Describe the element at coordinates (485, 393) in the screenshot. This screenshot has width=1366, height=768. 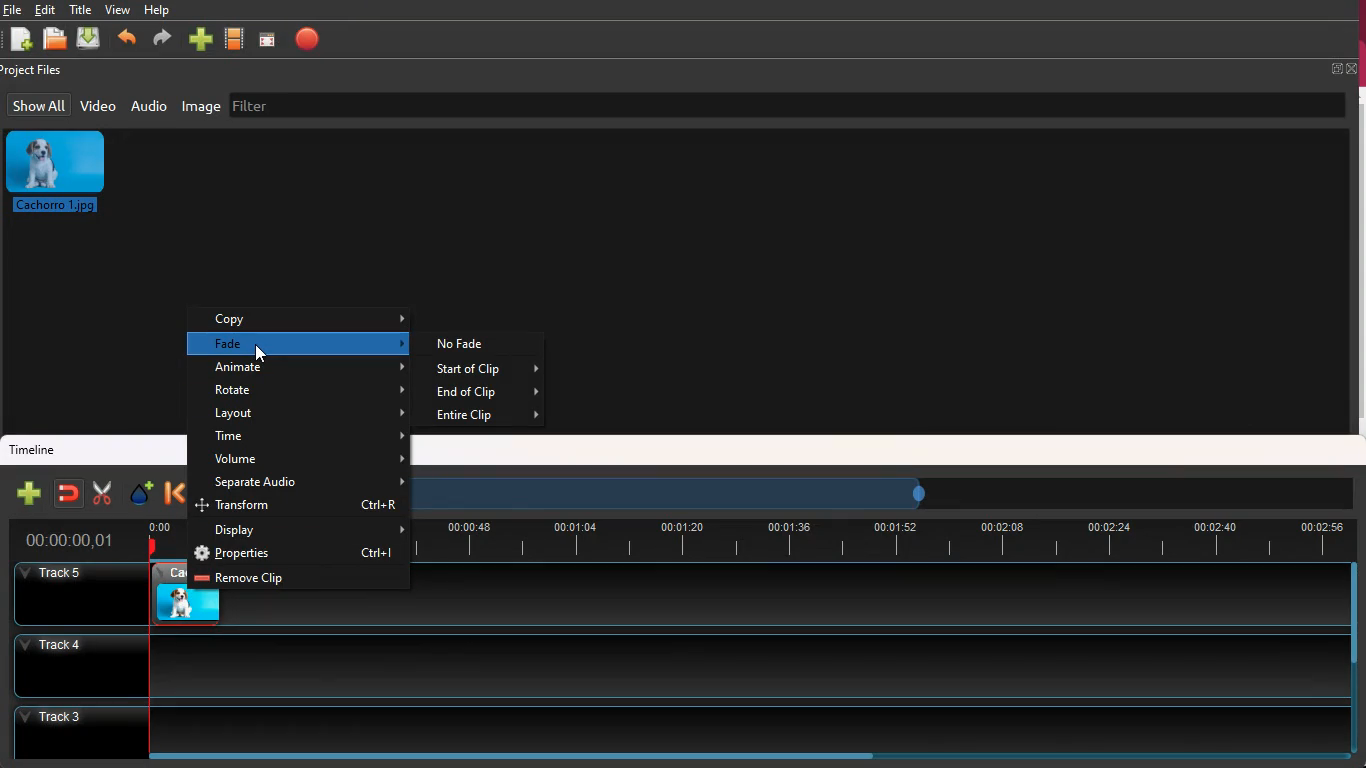
I see `end of clip` at that location.